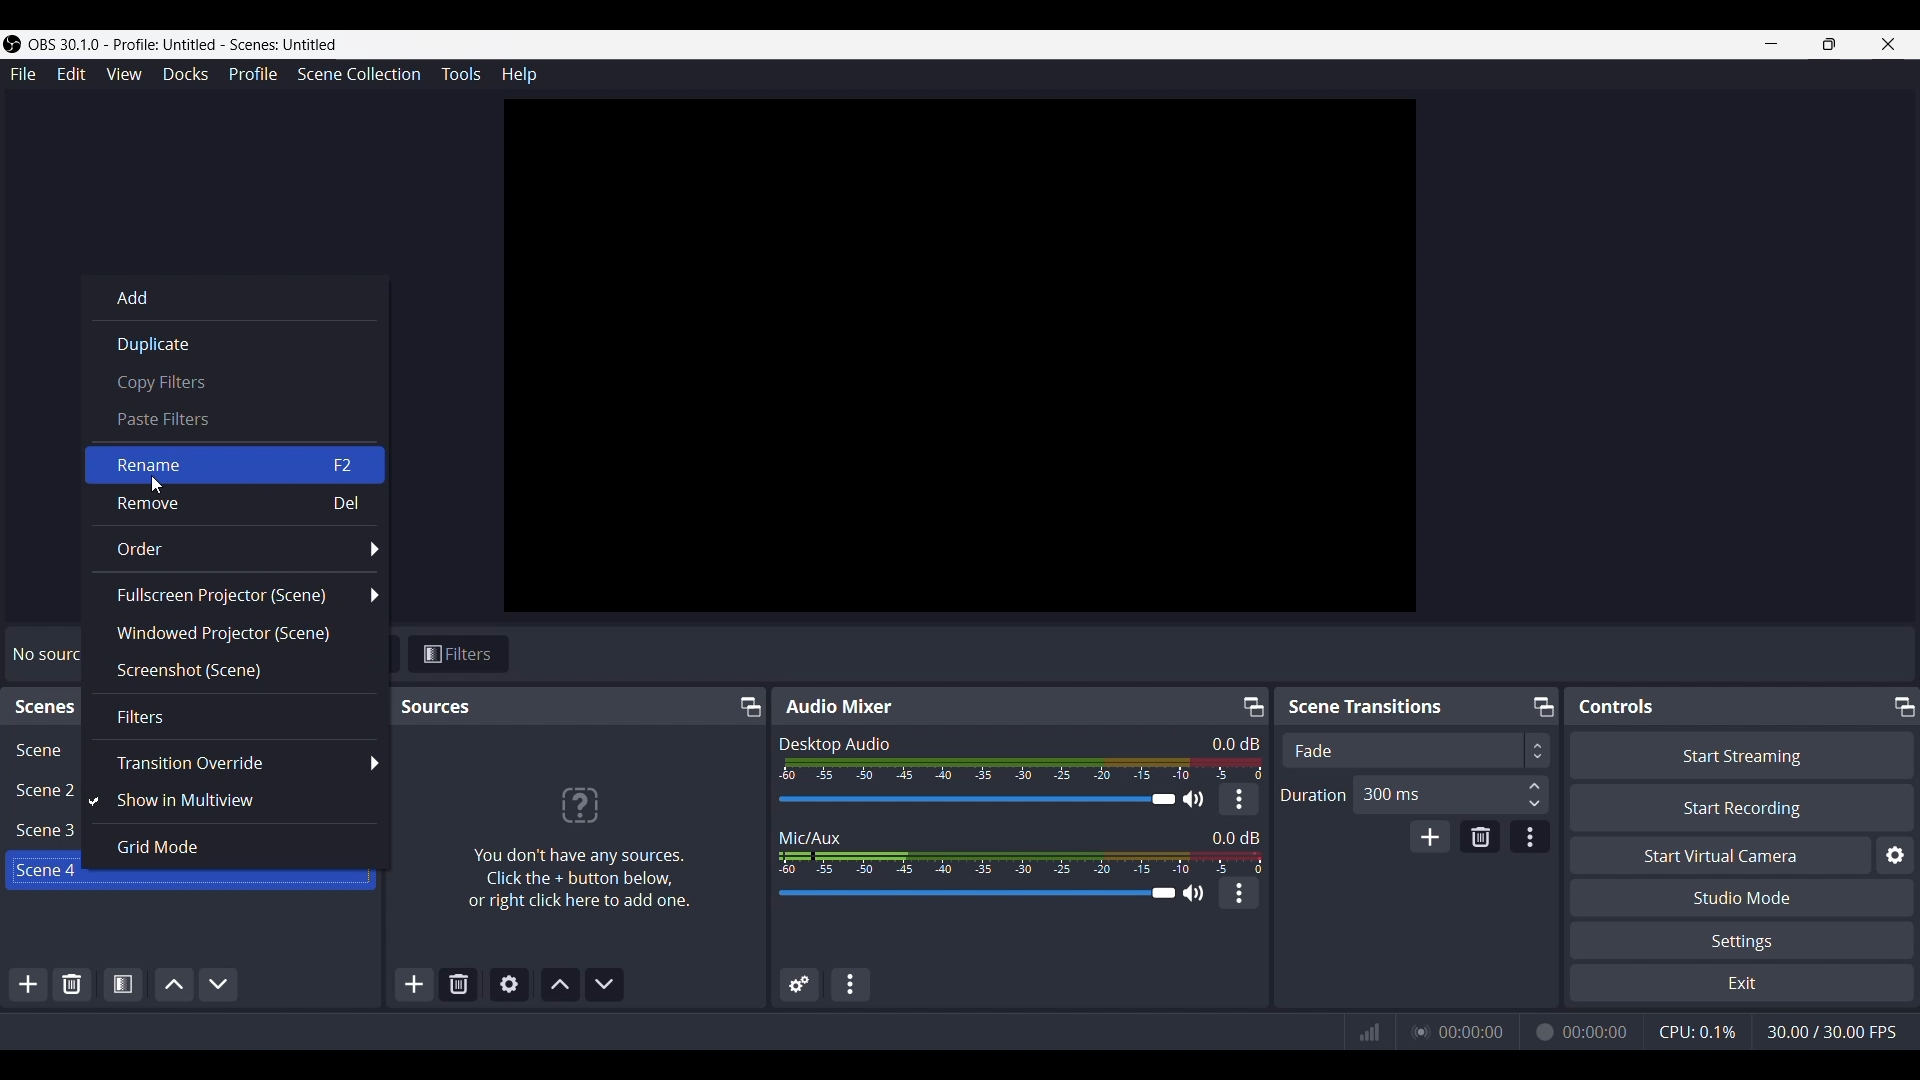  I want to click on Screenshot (scene), so click(191, 670).